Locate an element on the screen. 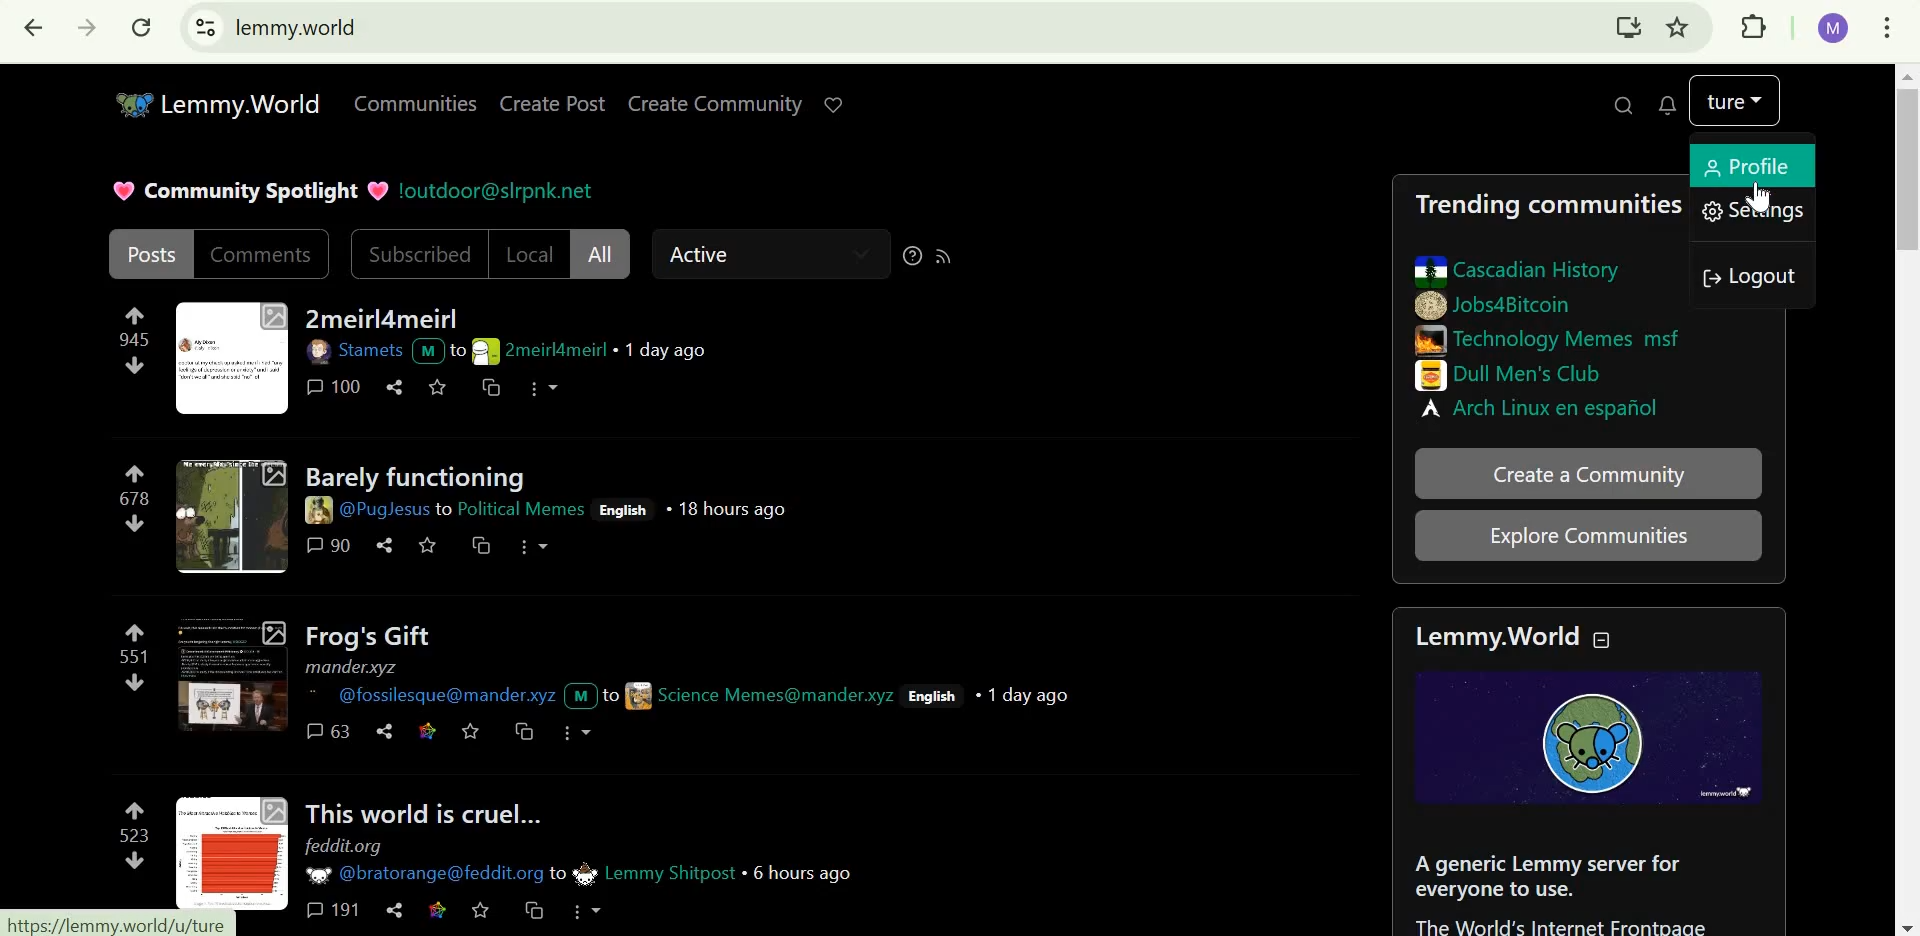 This screenshot has width=1920, height=936. 523 points is located at coordinates (131, 836).